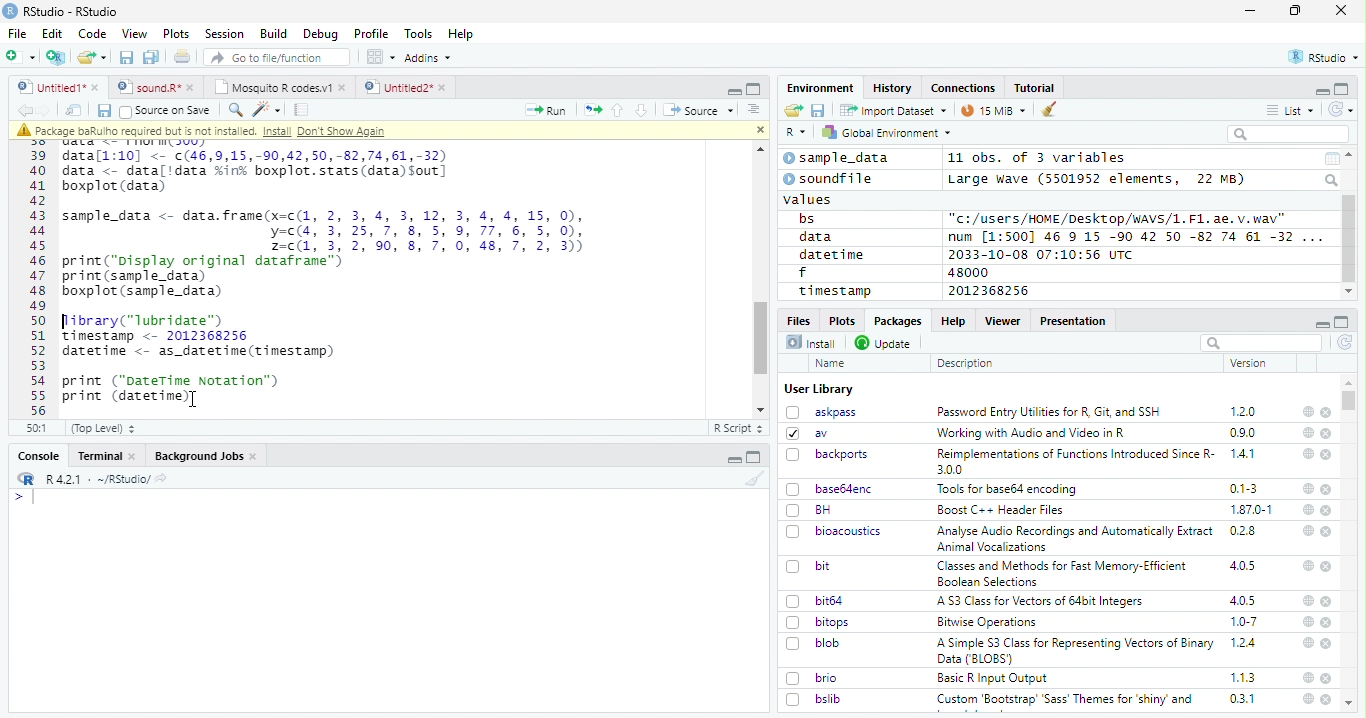  I want to click on help, so click(1308, 677).